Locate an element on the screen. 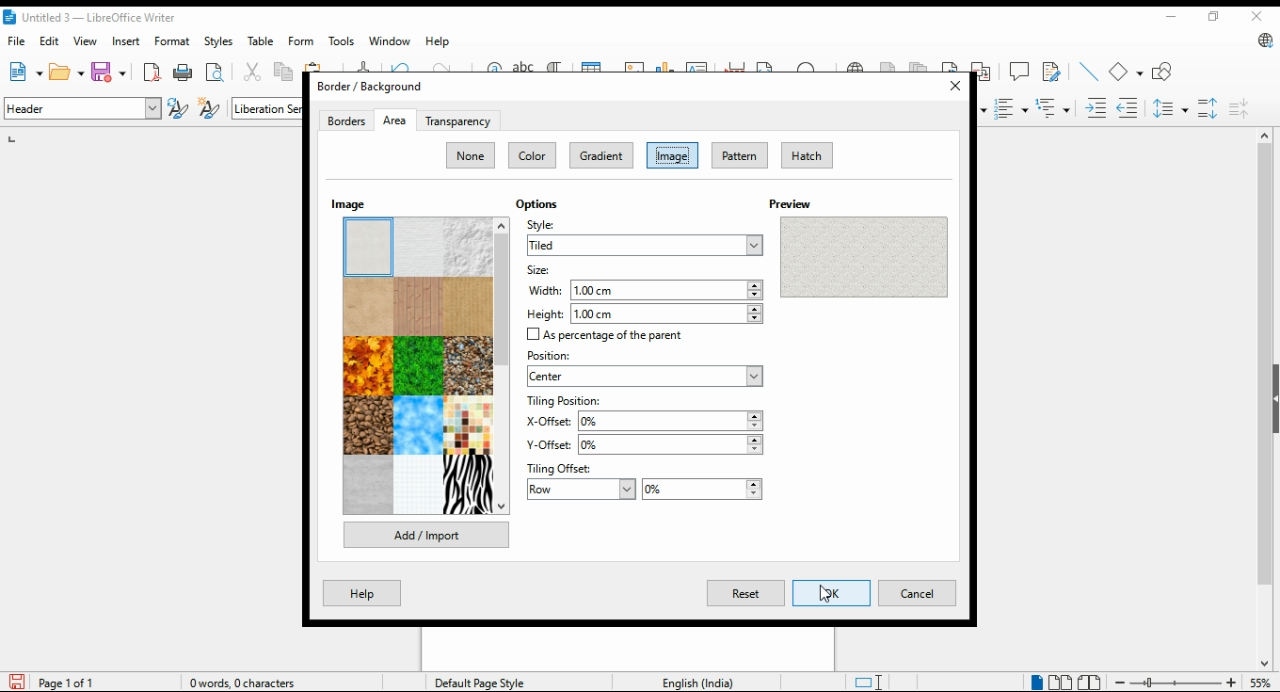 Image resolution: width=1280 pixels, height=692 pixels. help is located at coordinates (439, 41).